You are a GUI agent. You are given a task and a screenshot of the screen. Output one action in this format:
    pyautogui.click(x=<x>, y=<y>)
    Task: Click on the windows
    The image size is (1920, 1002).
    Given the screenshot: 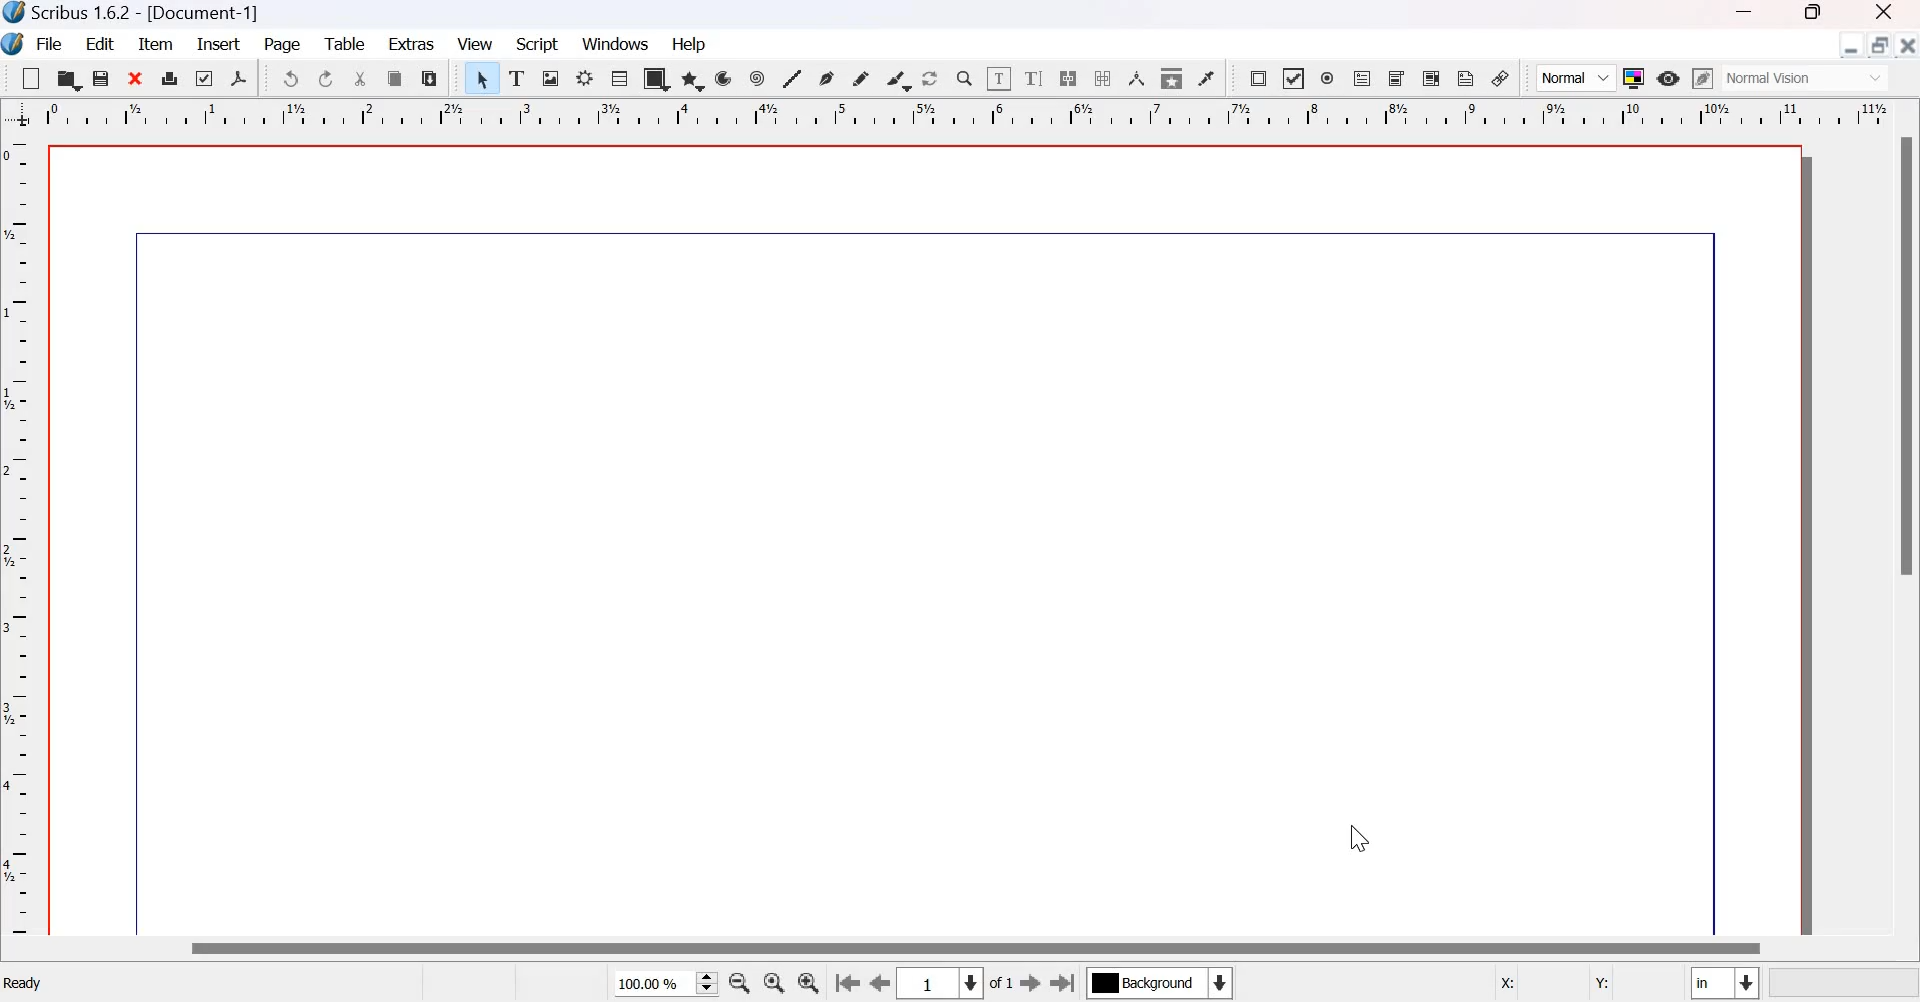 What is the action you would take?
    pyautogui.click(x=617, y=44)
    